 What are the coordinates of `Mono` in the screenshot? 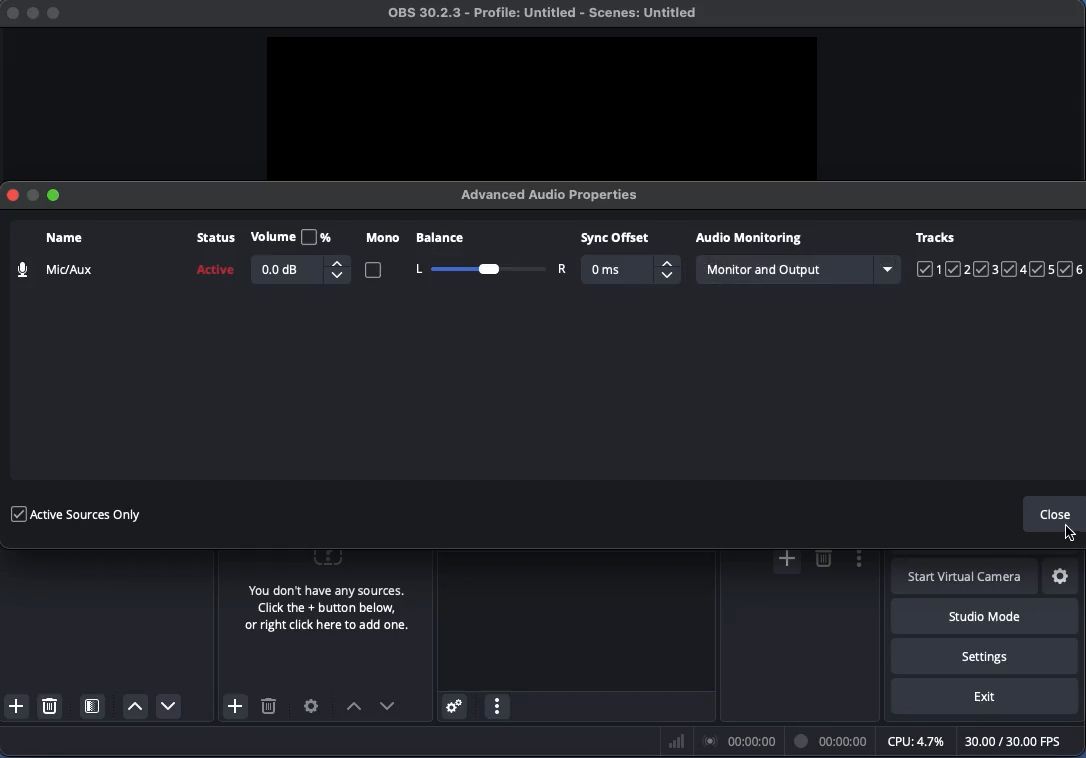 It's located at (383, 257).